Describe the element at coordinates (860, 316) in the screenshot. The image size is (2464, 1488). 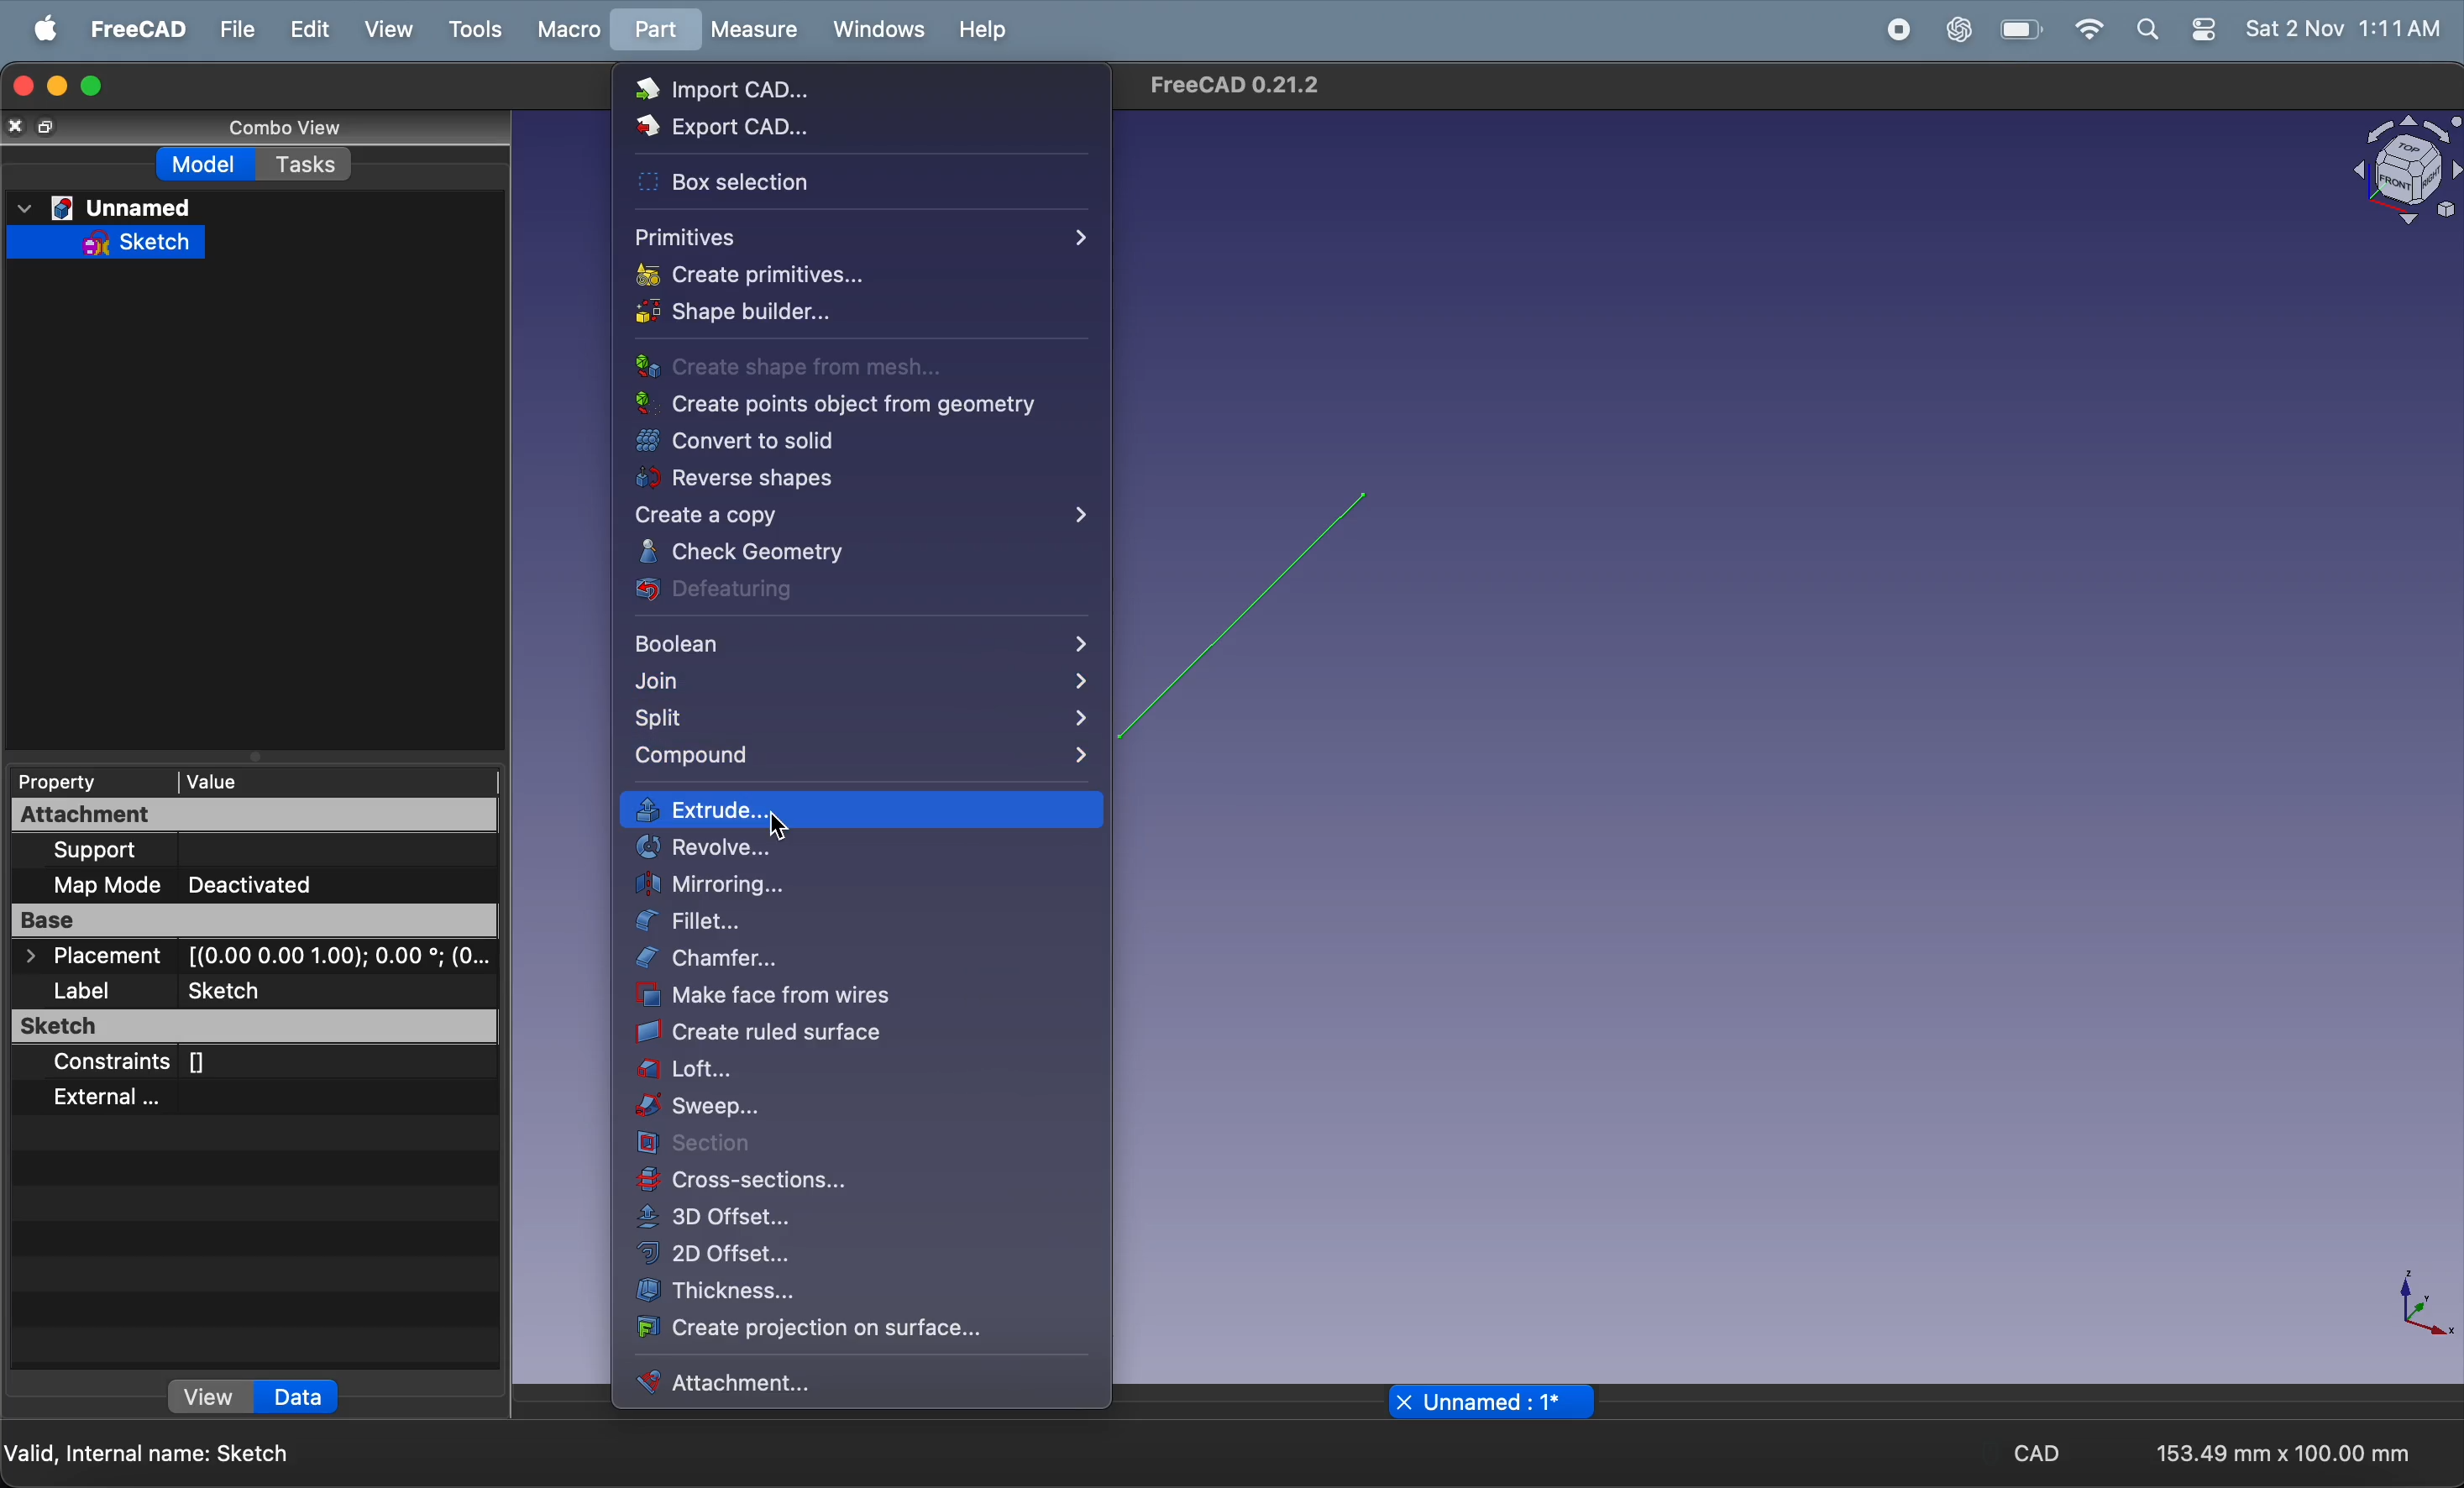
I see `shape builder...` at that location.